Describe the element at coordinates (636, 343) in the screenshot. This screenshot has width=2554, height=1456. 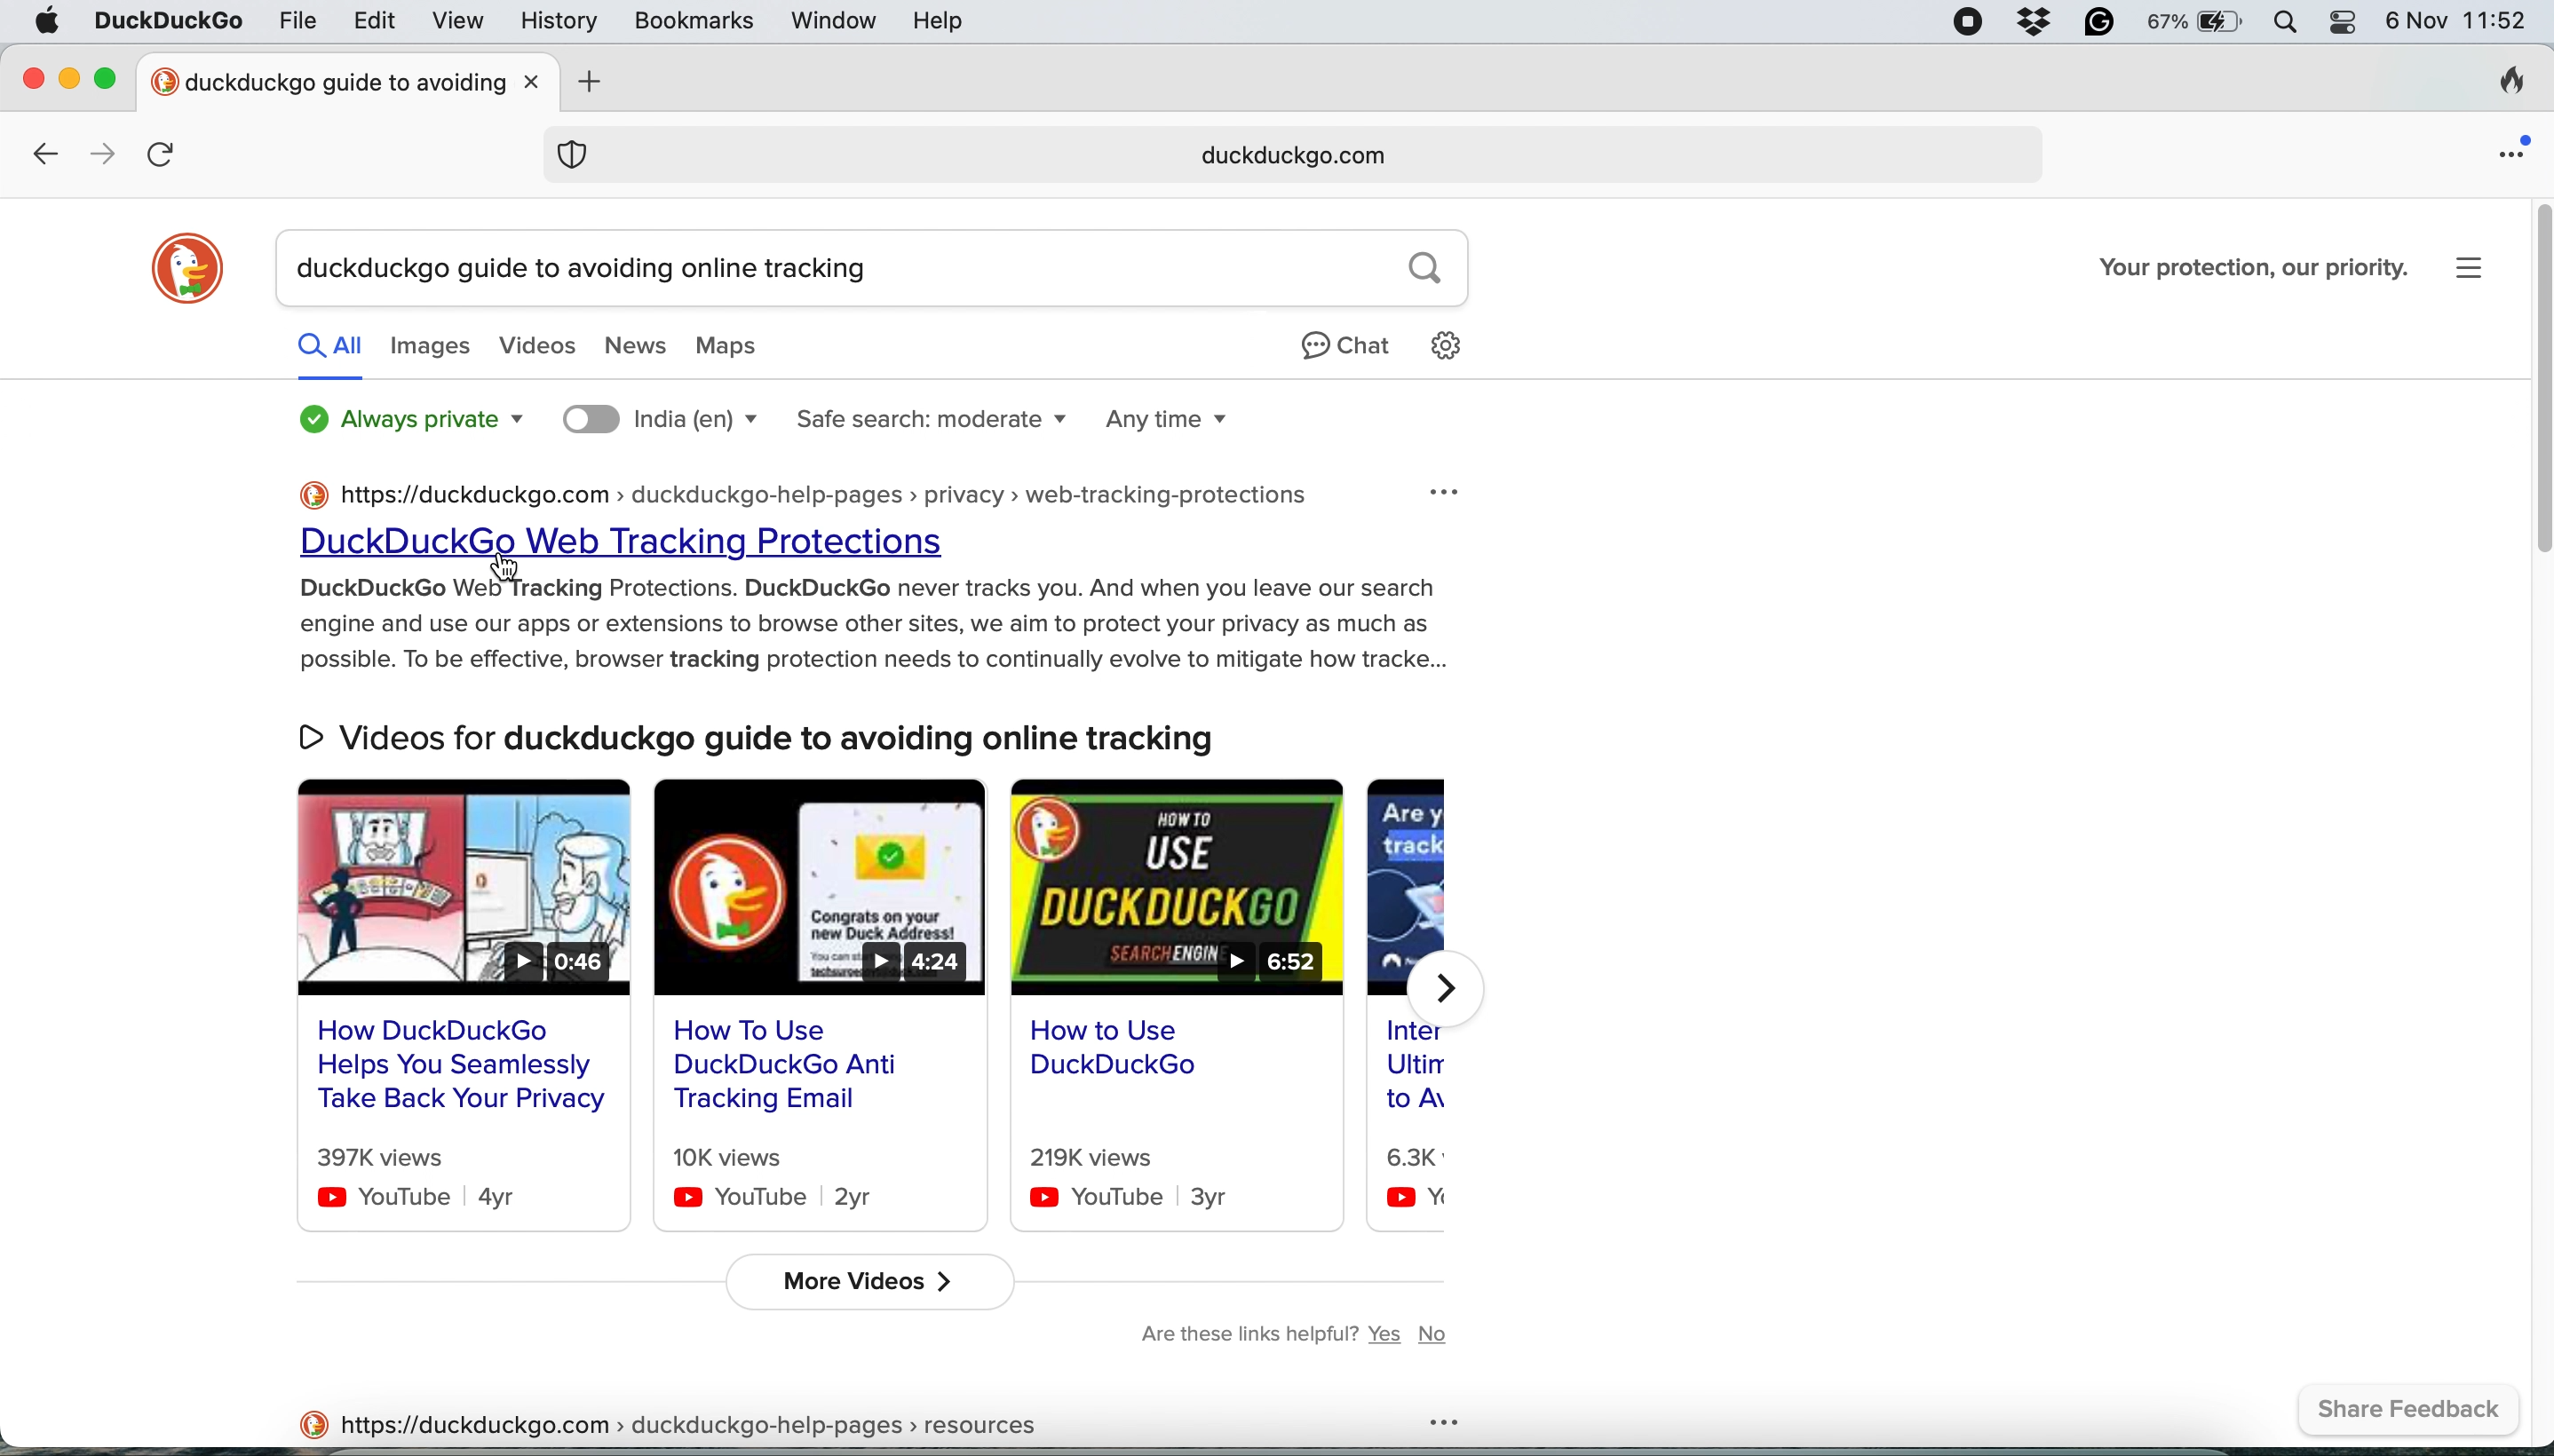
I see `news` at that location.